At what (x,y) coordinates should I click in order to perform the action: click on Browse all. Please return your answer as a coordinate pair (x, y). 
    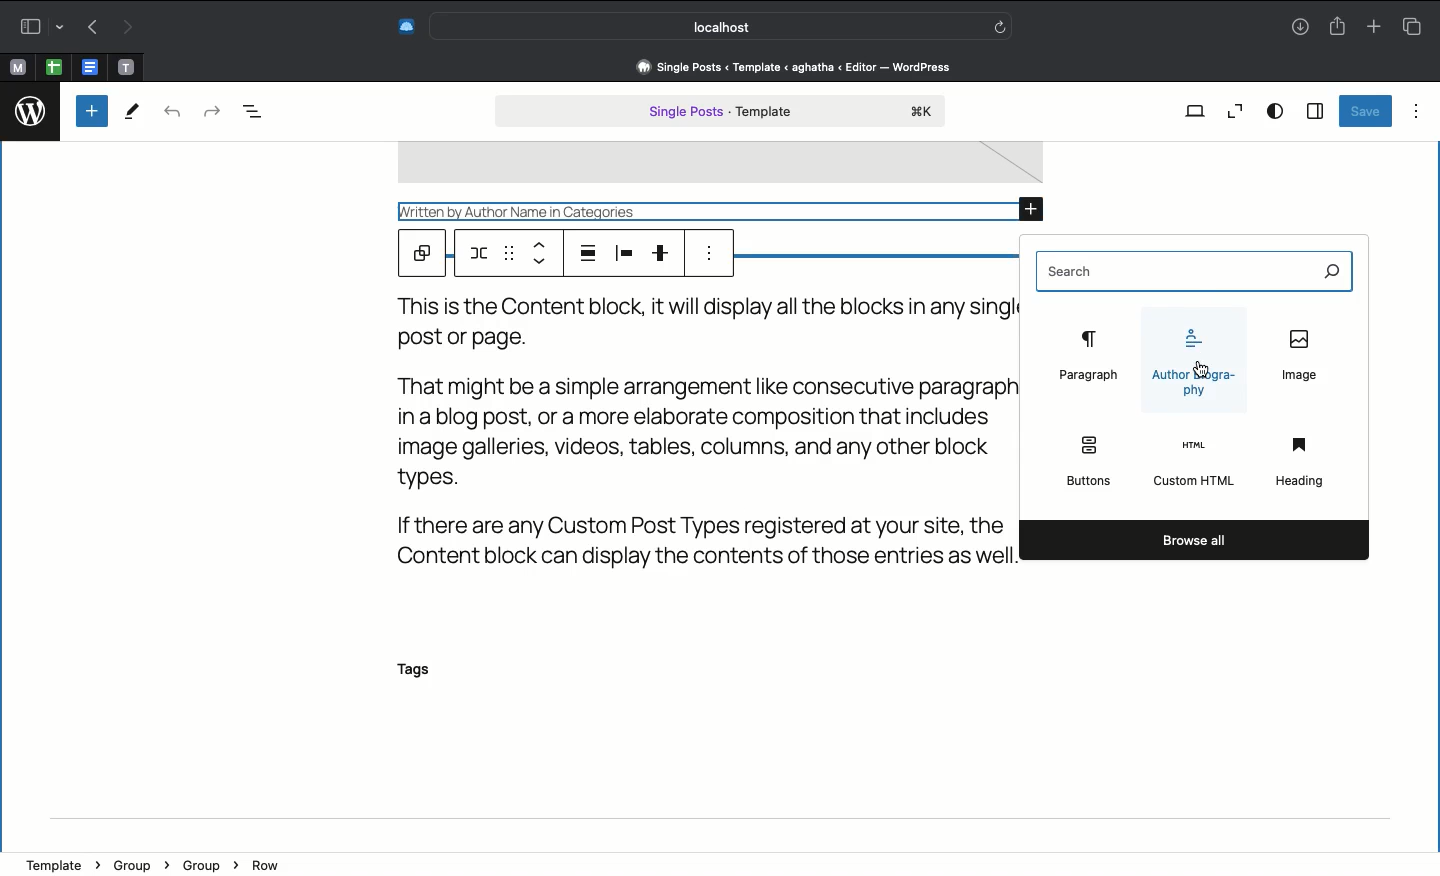
    Looking at the image, I should click on (1196, 539).